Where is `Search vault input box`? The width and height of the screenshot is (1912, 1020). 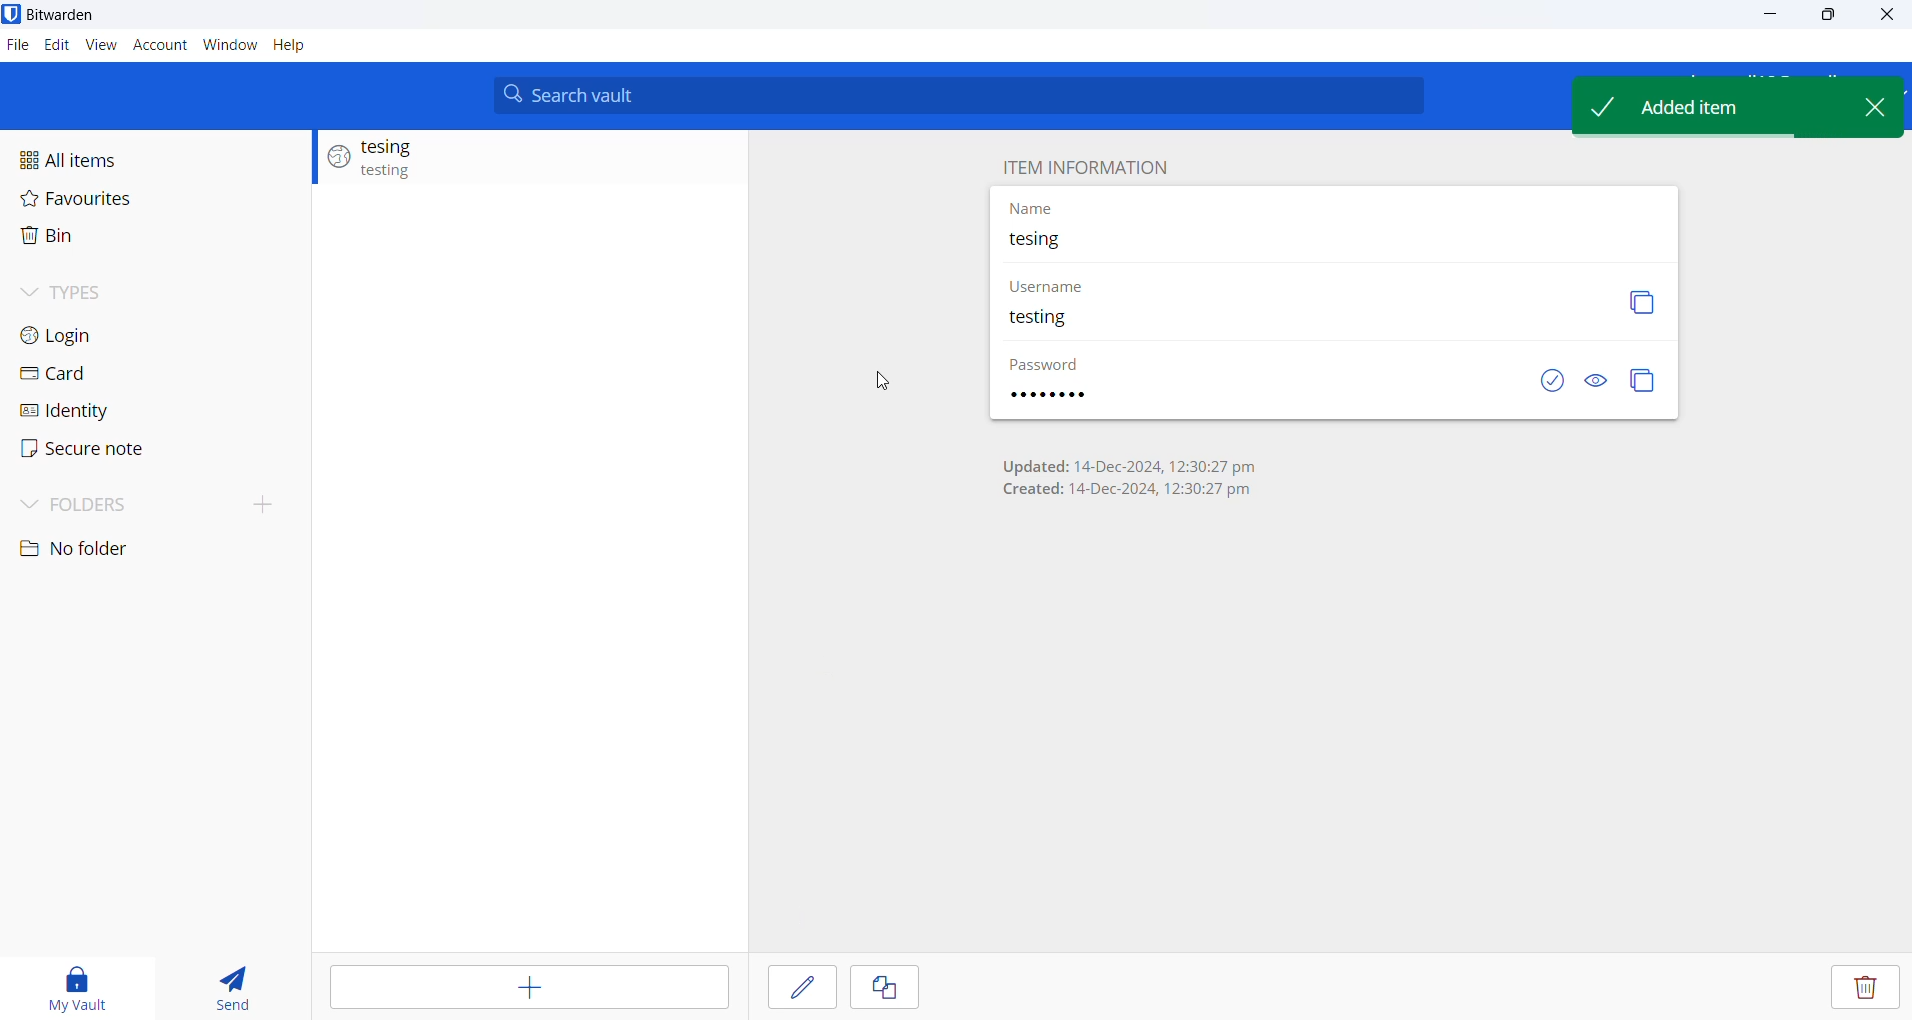 Search vault input box is located at coordinates (952, 95).